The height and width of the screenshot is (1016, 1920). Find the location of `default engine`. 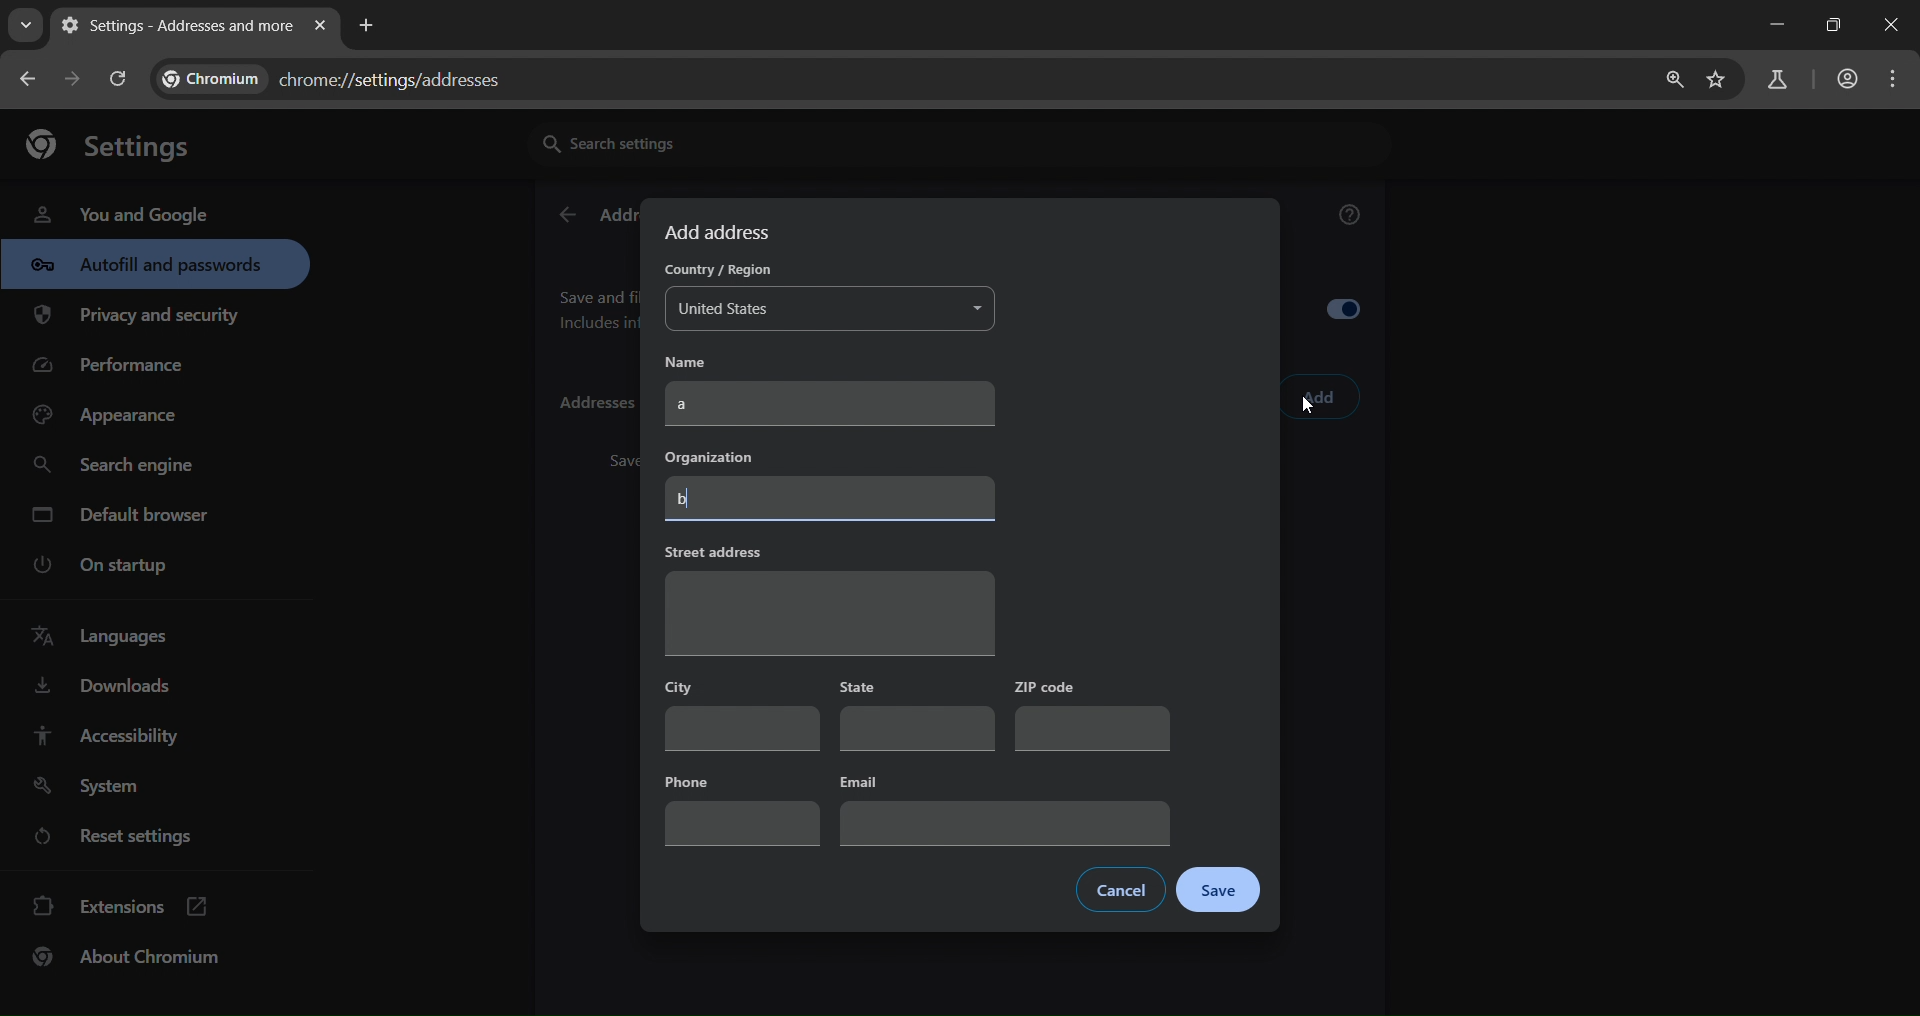

default engine is located at coordinates (124, 518).